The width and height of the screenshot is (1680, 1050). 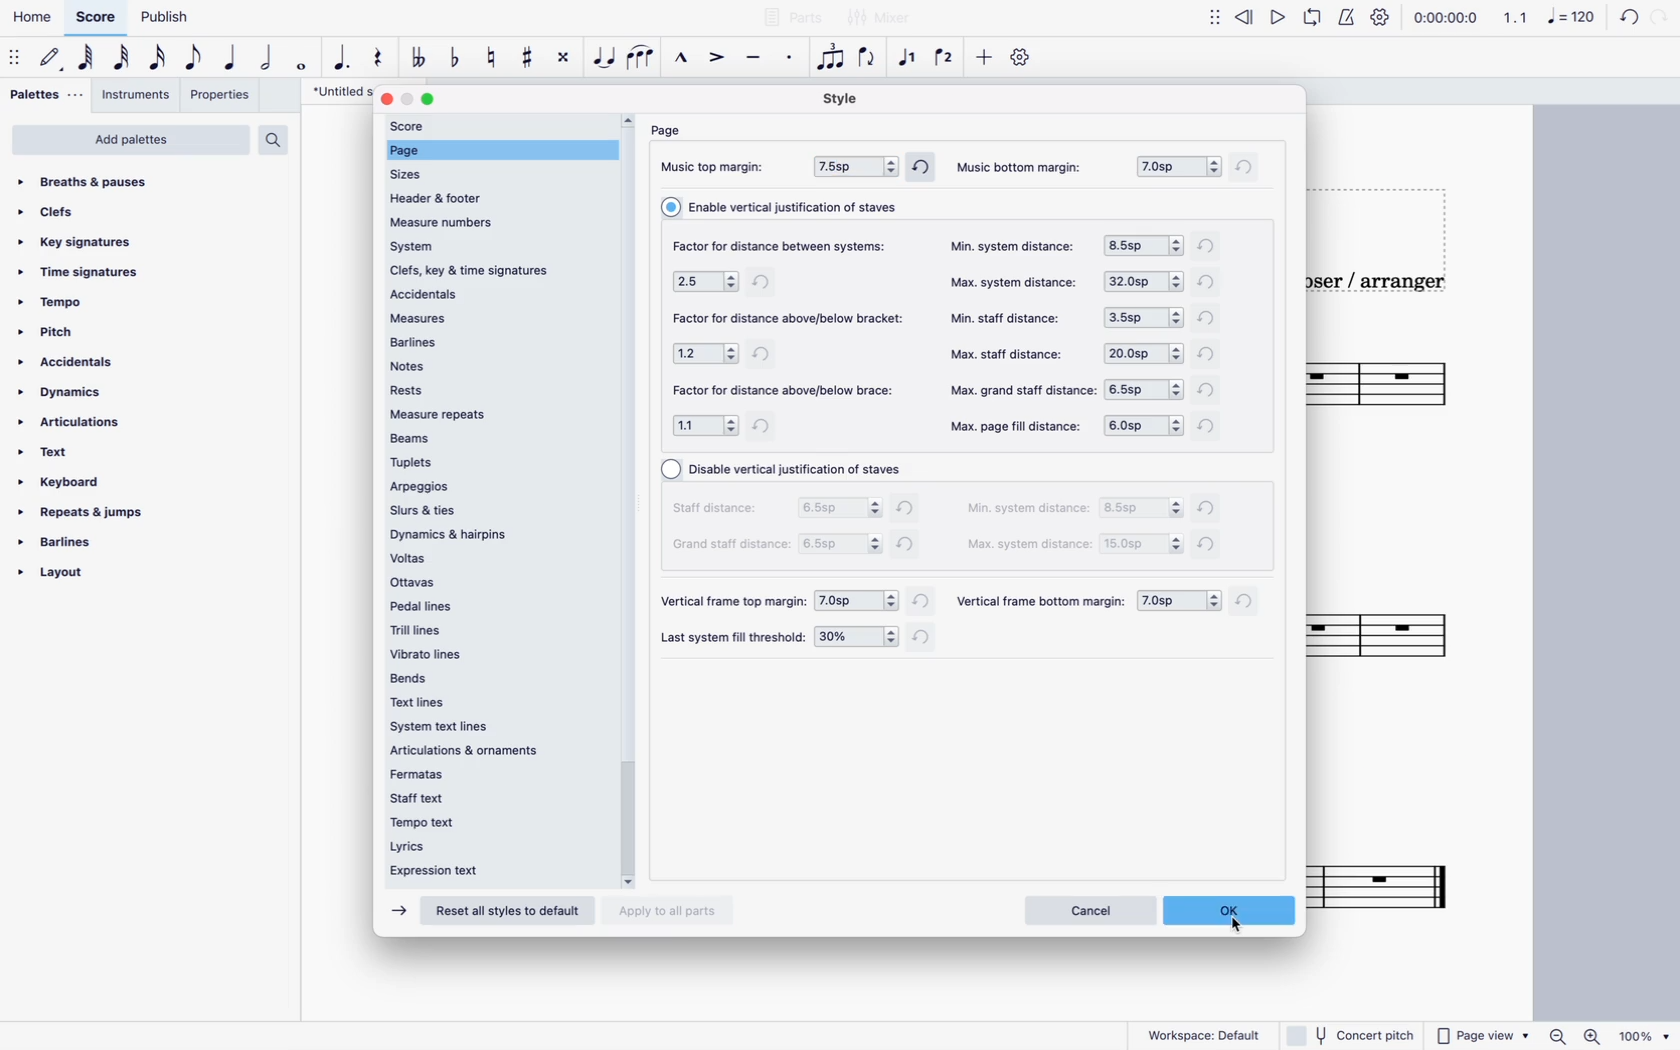 What do you see at coordinates (495, 220) in the screenshot?
I see `measure numbers` at bounding box center [495, 220].